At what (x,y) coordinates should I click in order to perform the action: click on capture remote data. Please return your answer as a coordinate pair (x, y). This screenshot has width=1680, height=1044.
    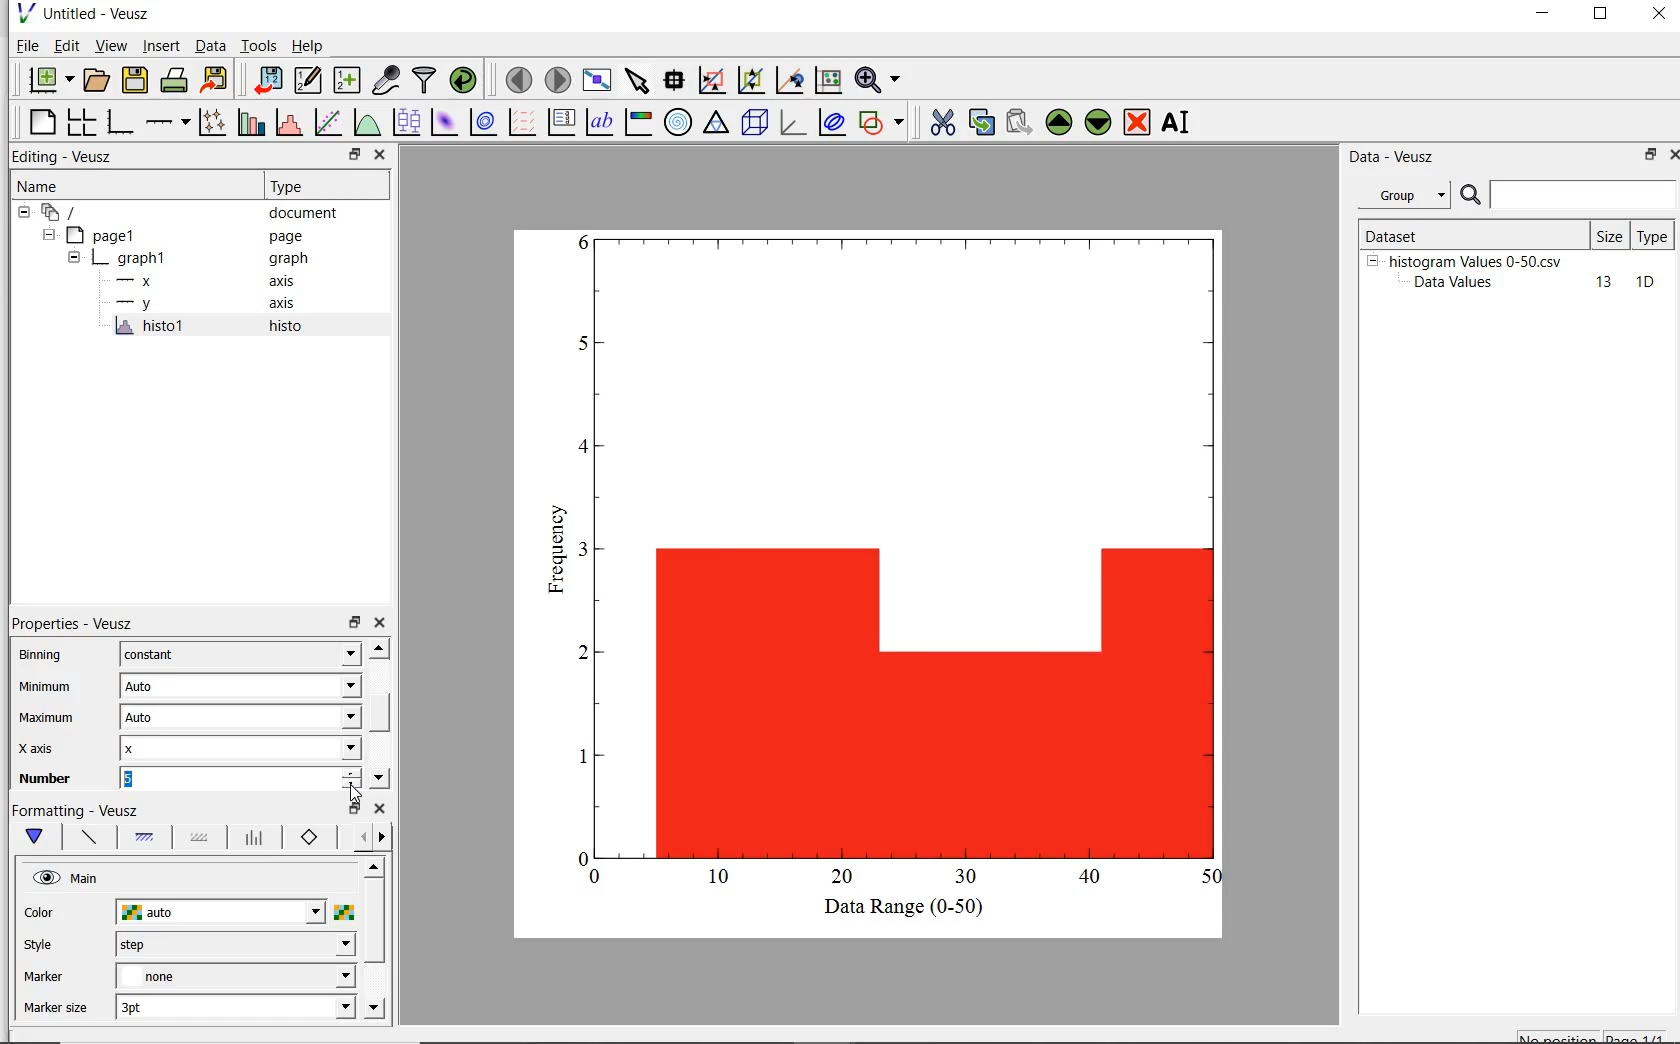
    Looking at the image, I should click on (386, 81).